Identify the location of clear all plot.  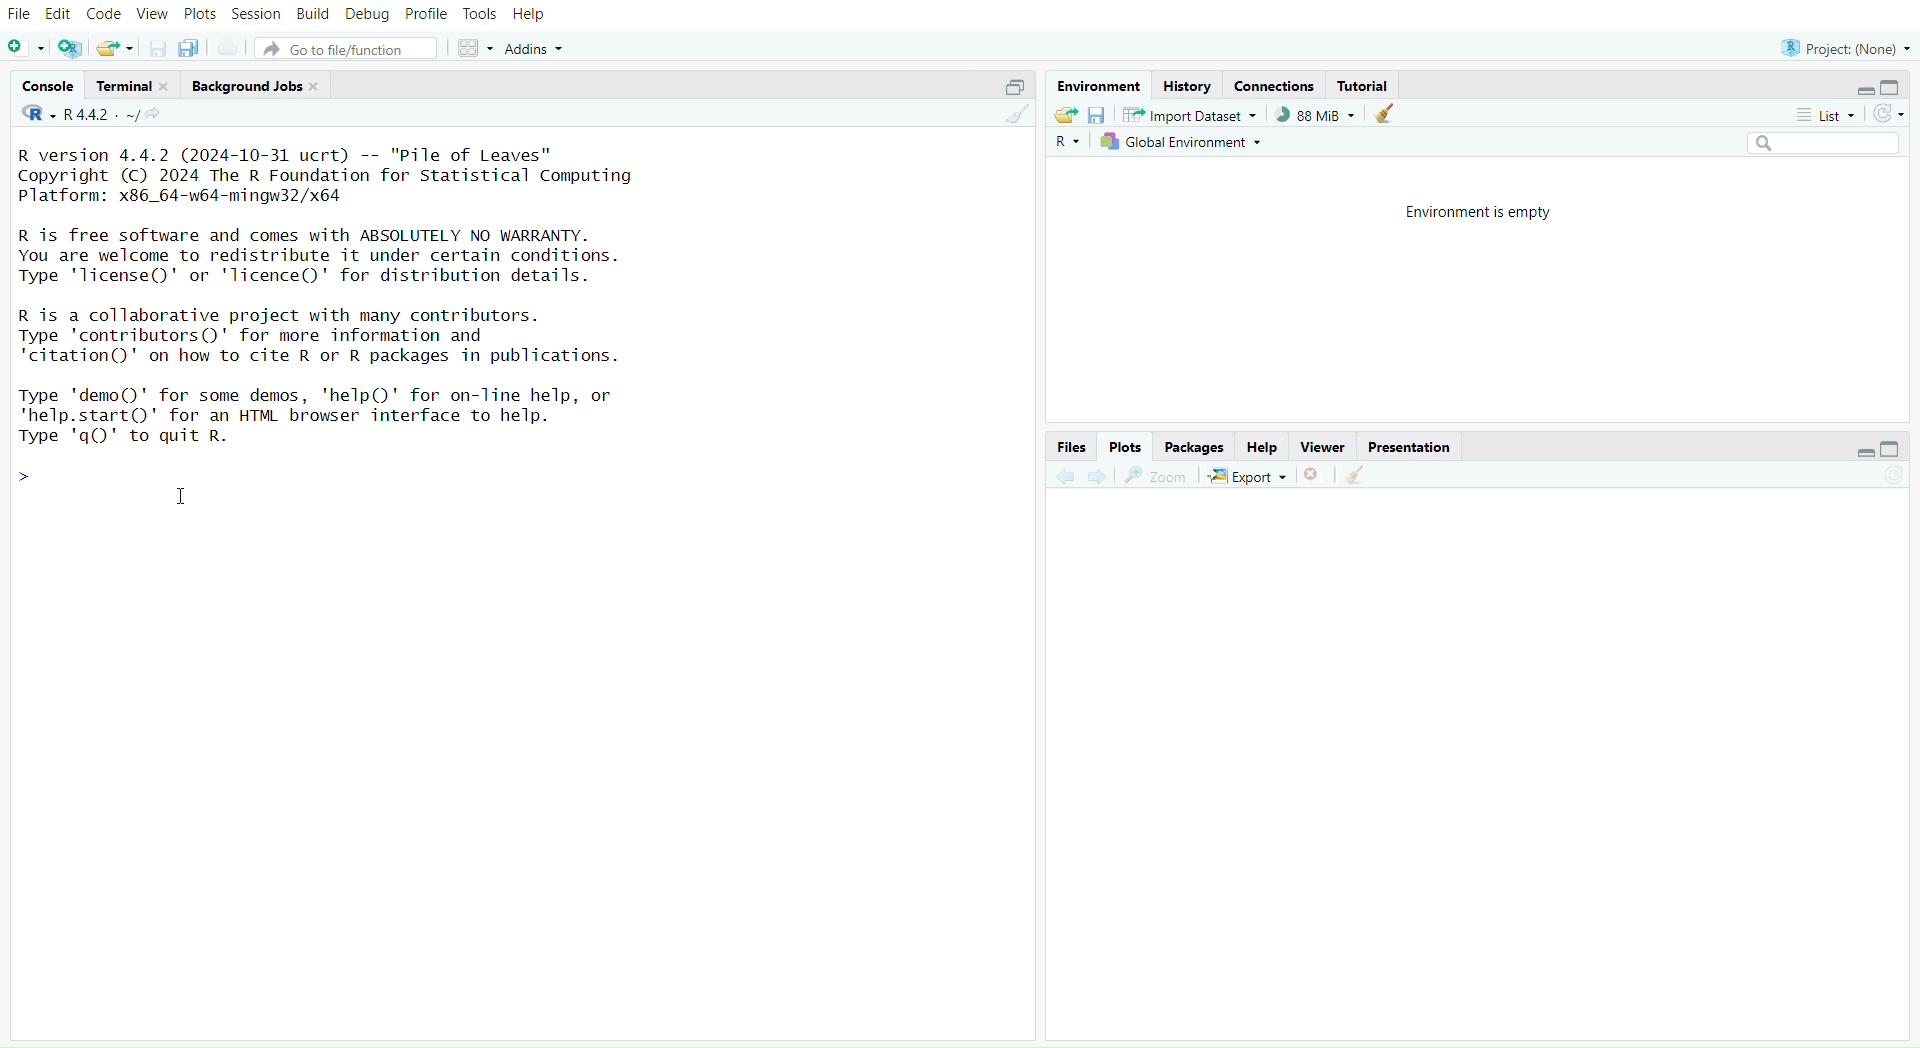
(1357, 475).